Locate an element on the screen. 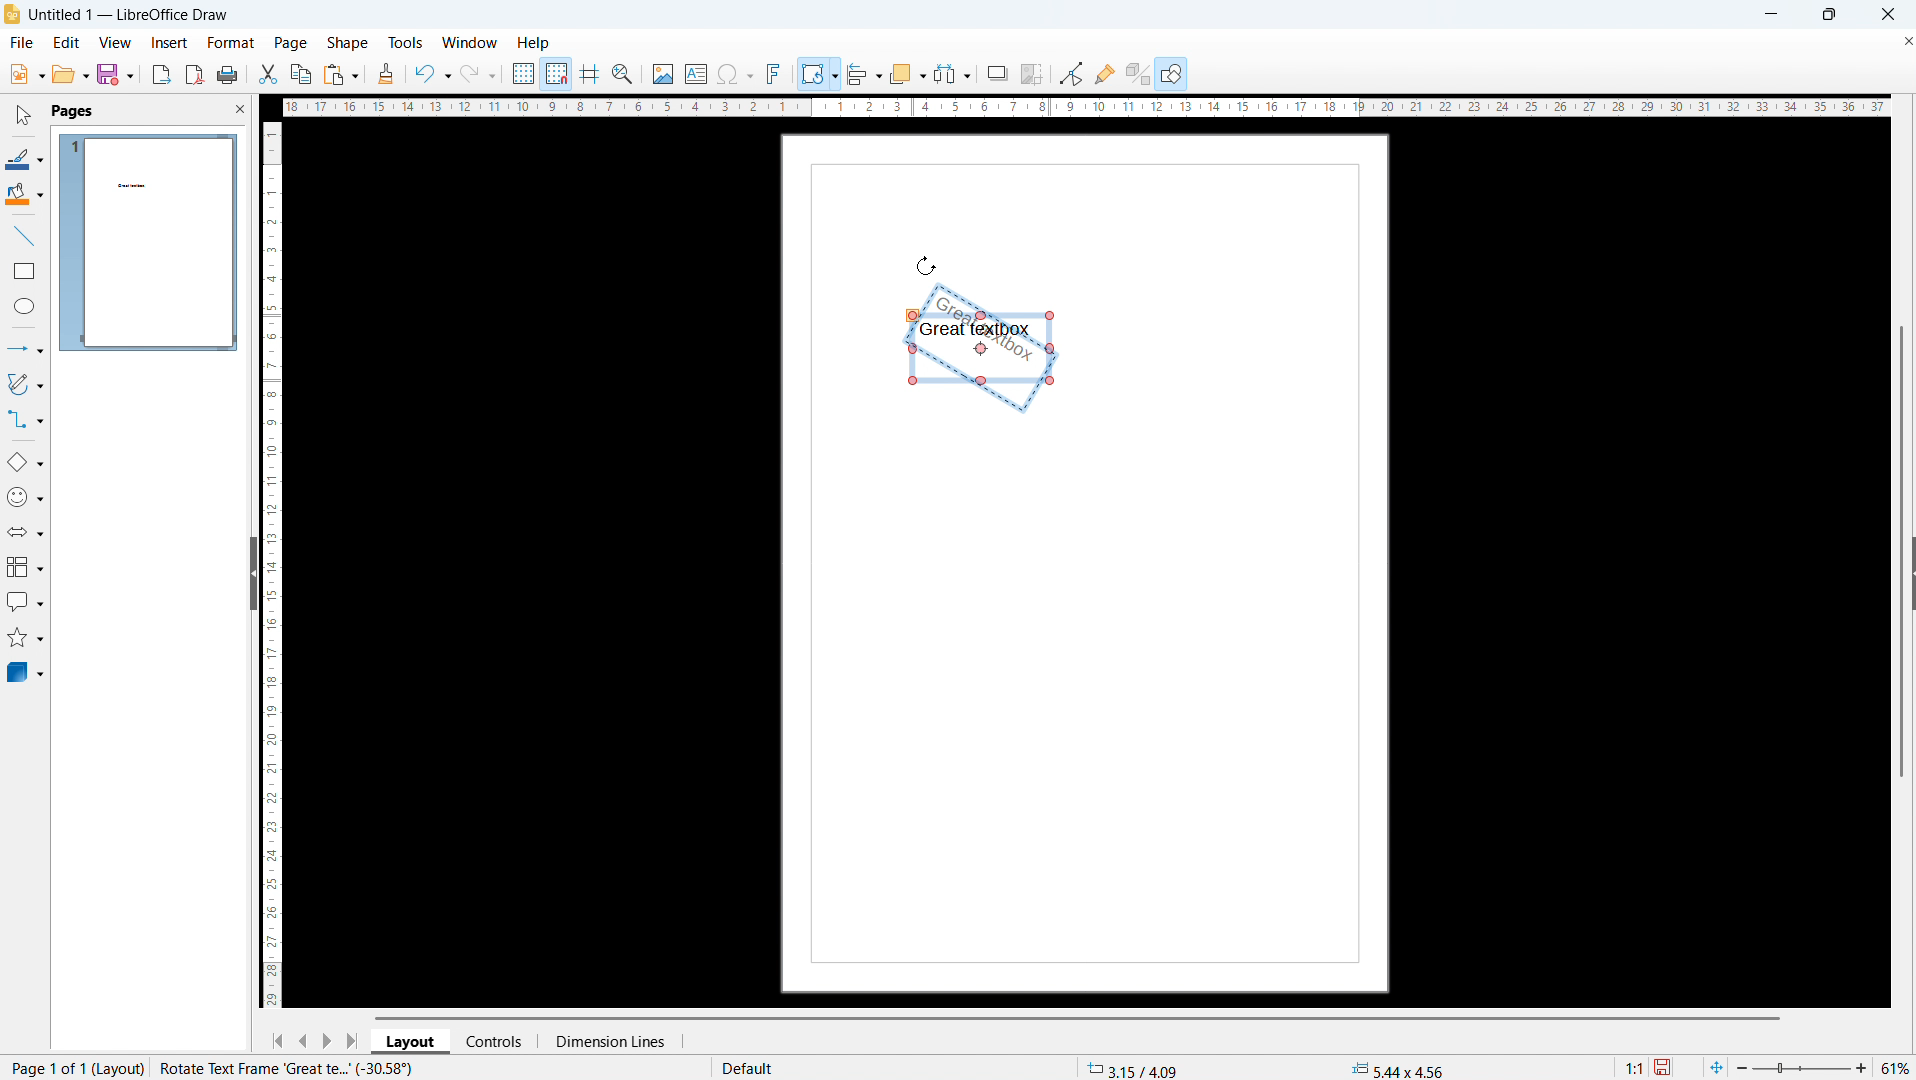  view is located at coordinates (114, 42).